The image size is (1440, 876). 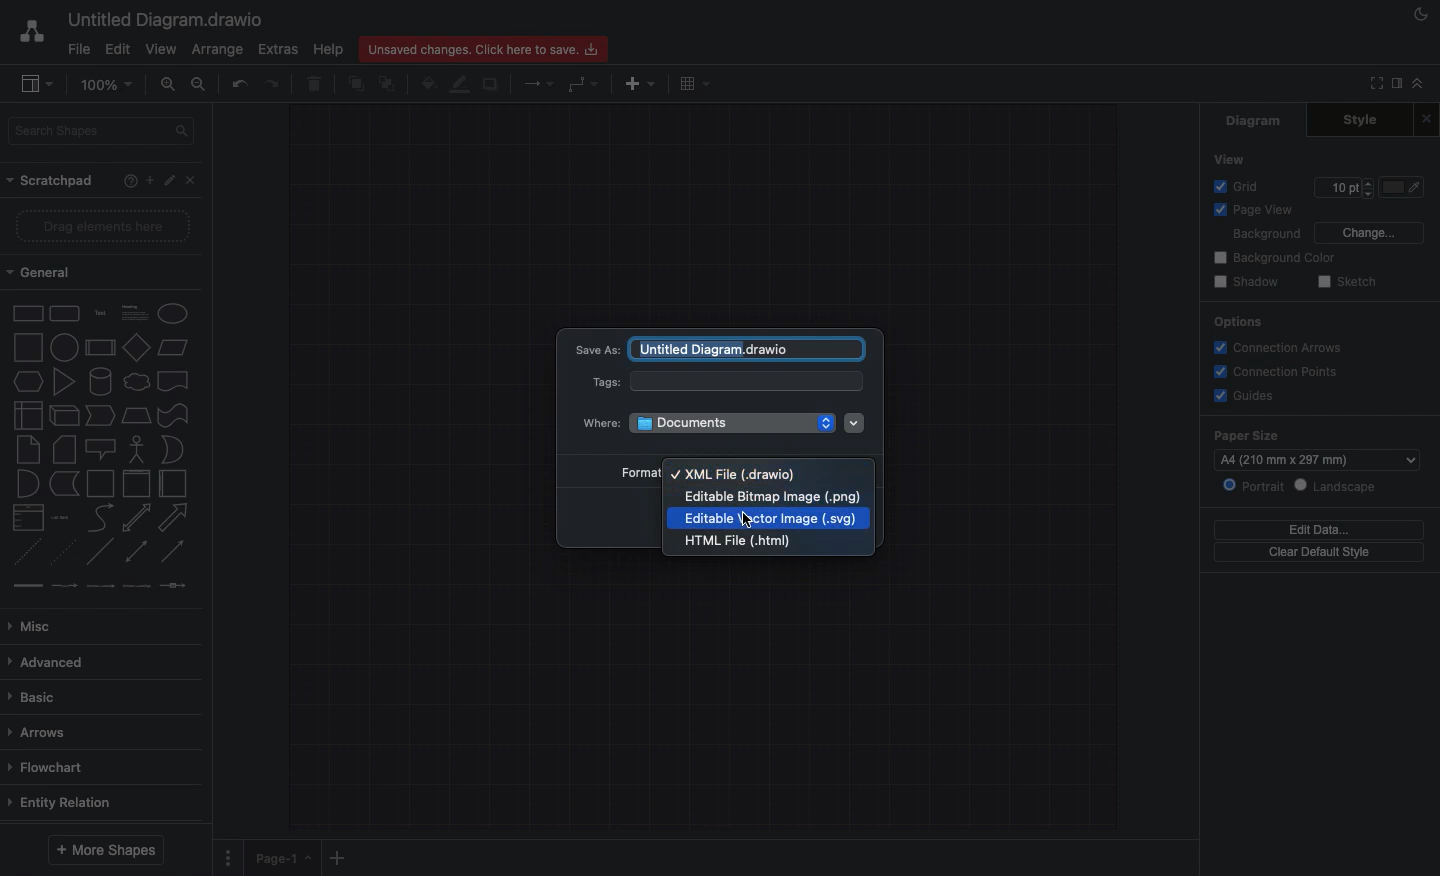 I want to click on View, so click(x=161, y=50).